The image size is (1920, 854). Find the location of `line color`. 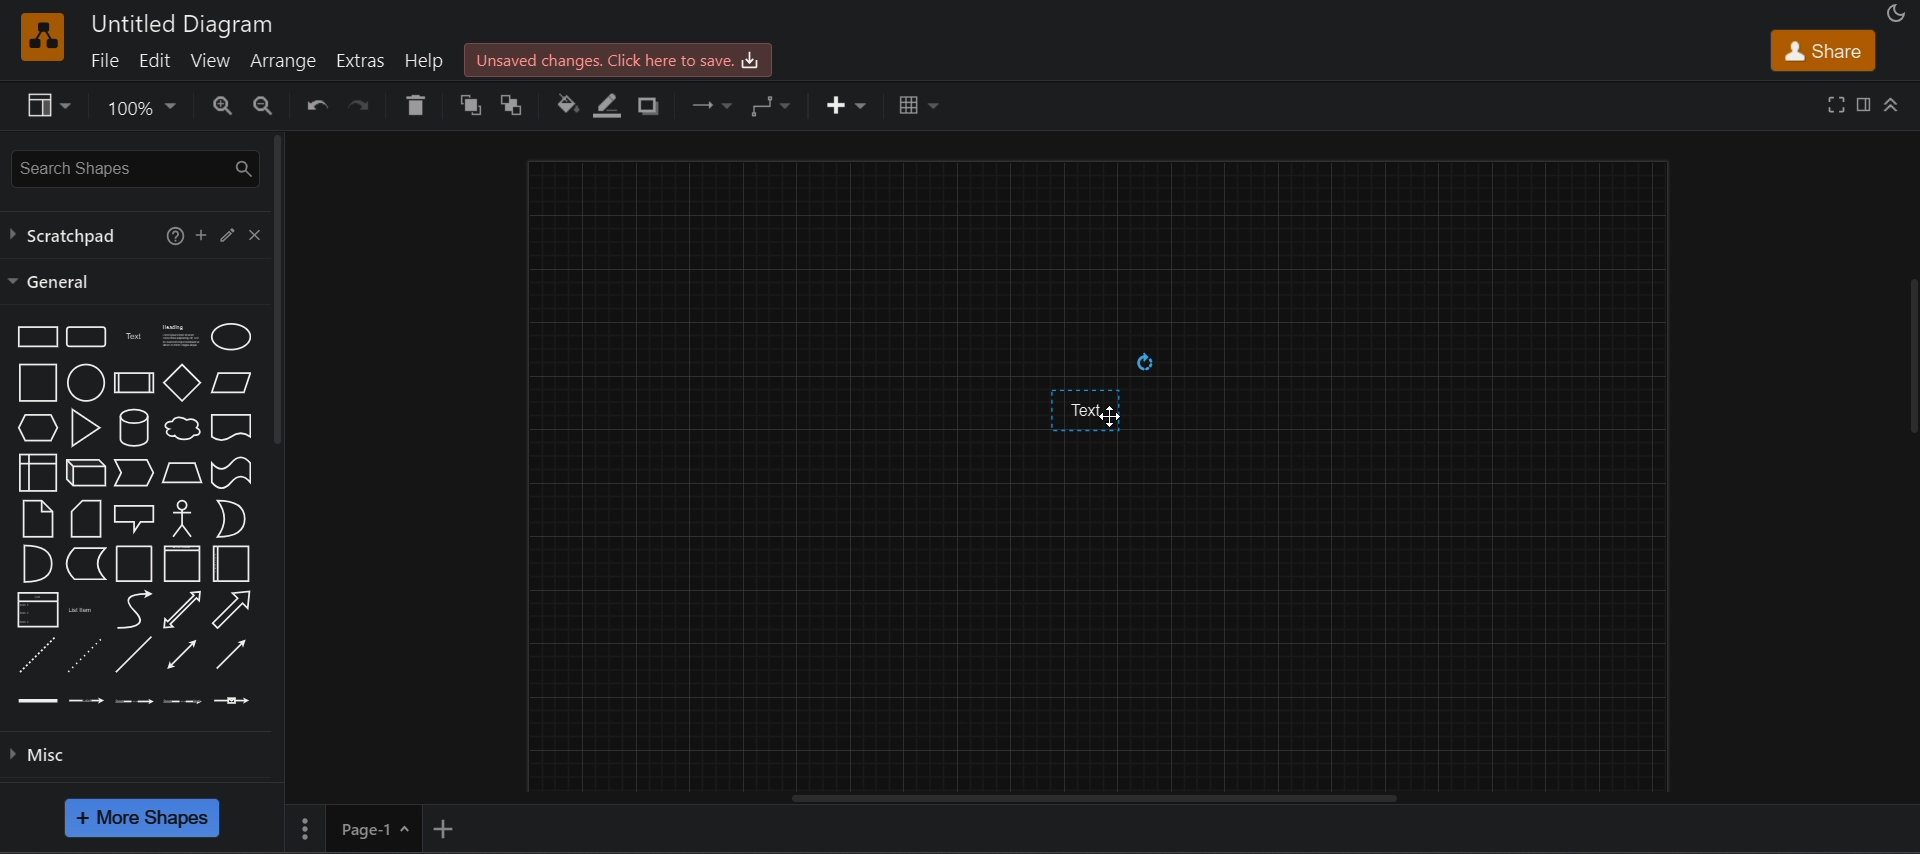

line color is located at coordinates (609, 106).